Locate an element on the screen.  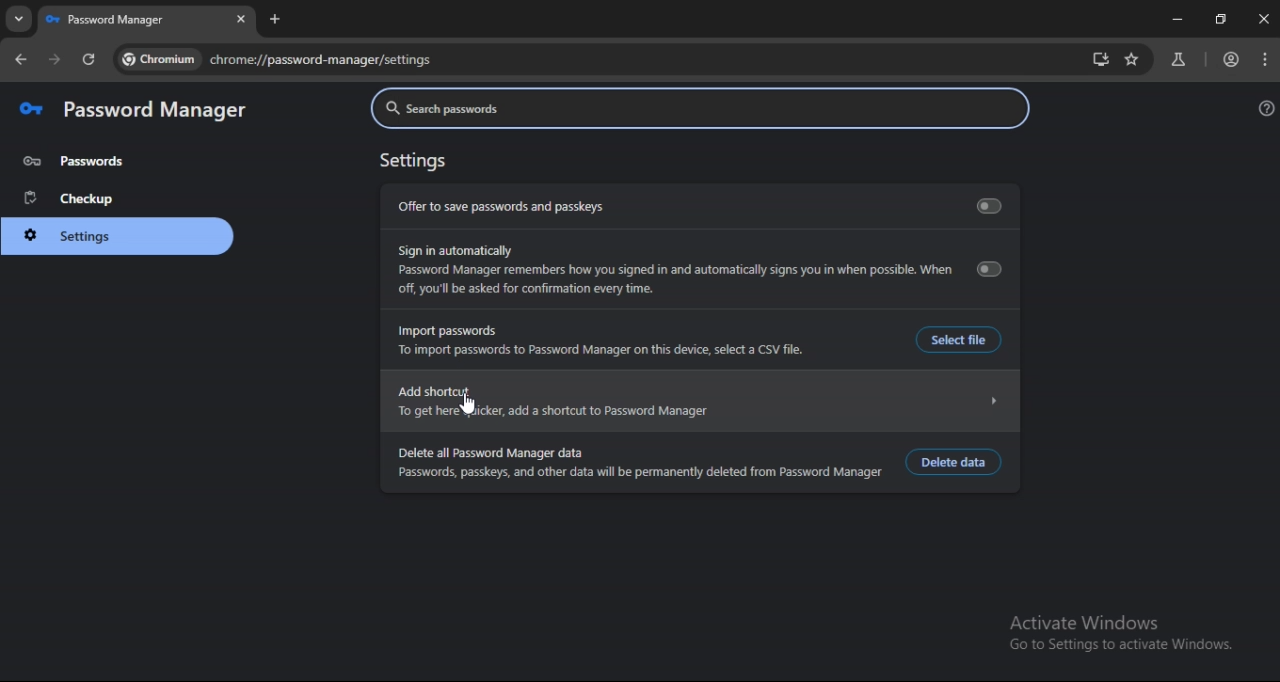
go forward one page is located at coordinates (58, 60).